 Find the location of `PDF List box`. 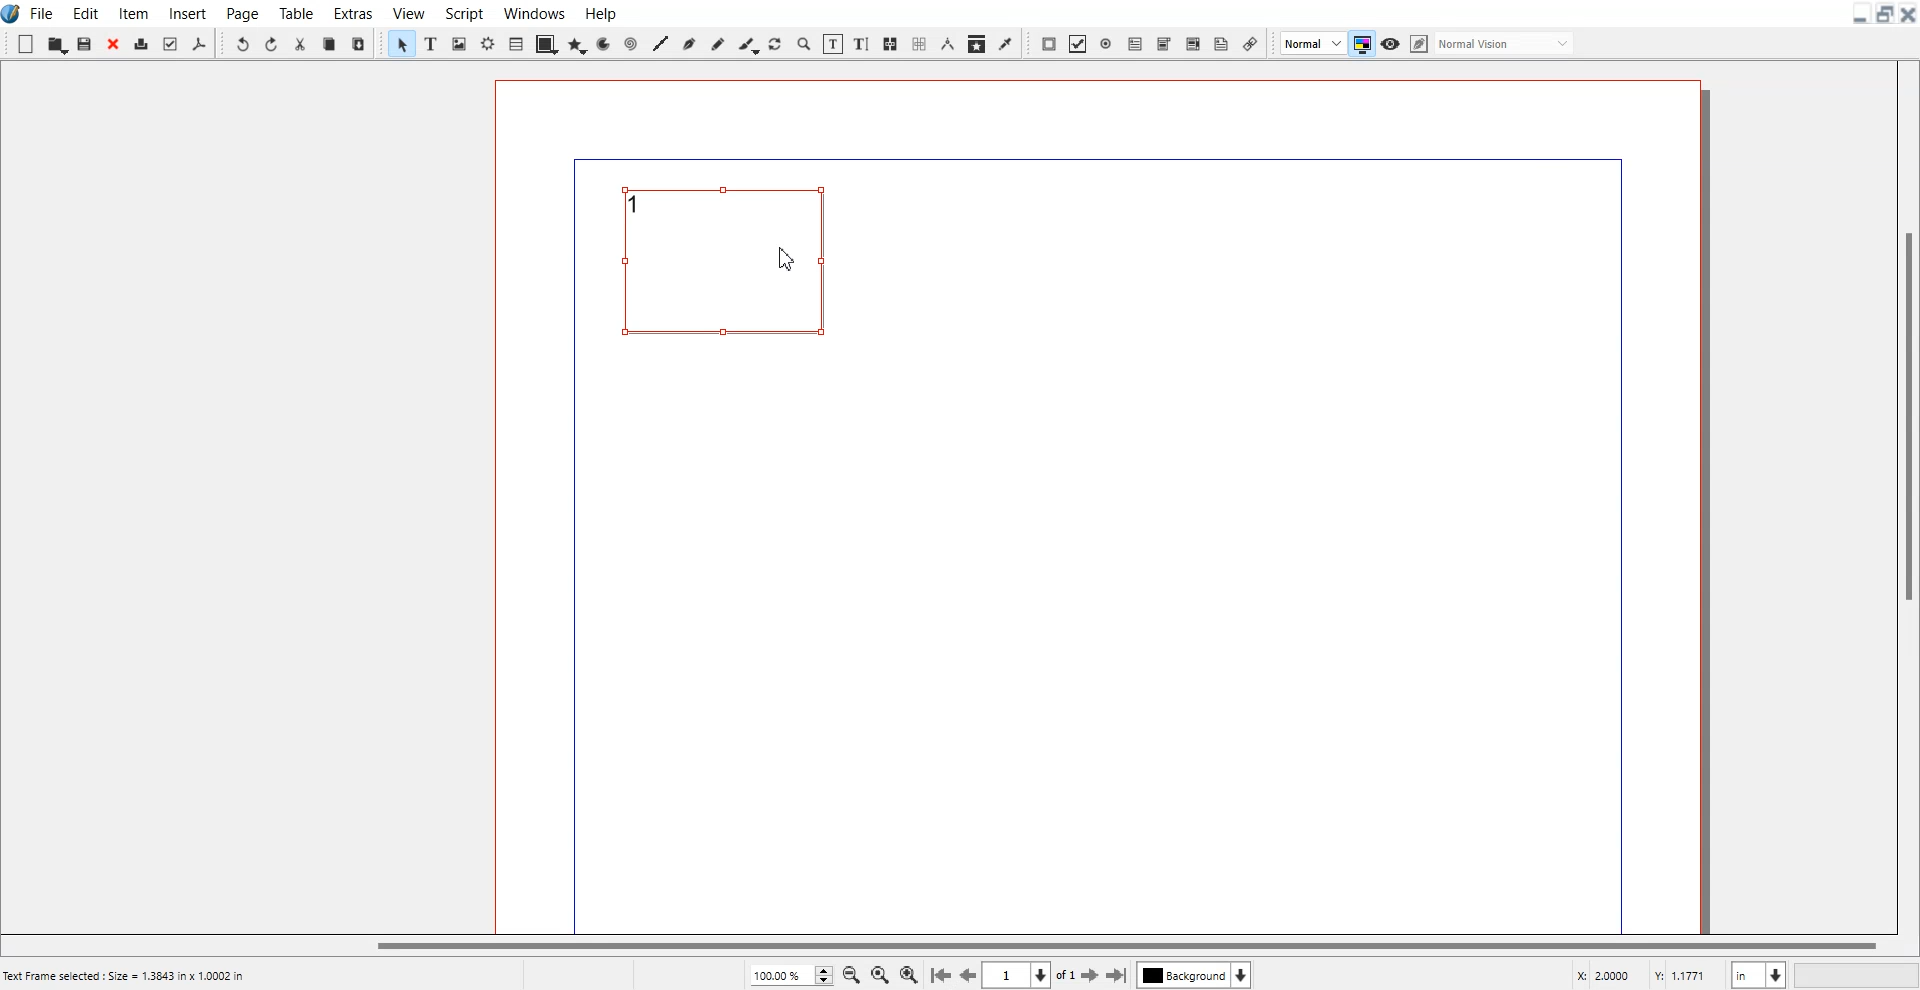

PDF List box is located at coordinates (1193, 43).